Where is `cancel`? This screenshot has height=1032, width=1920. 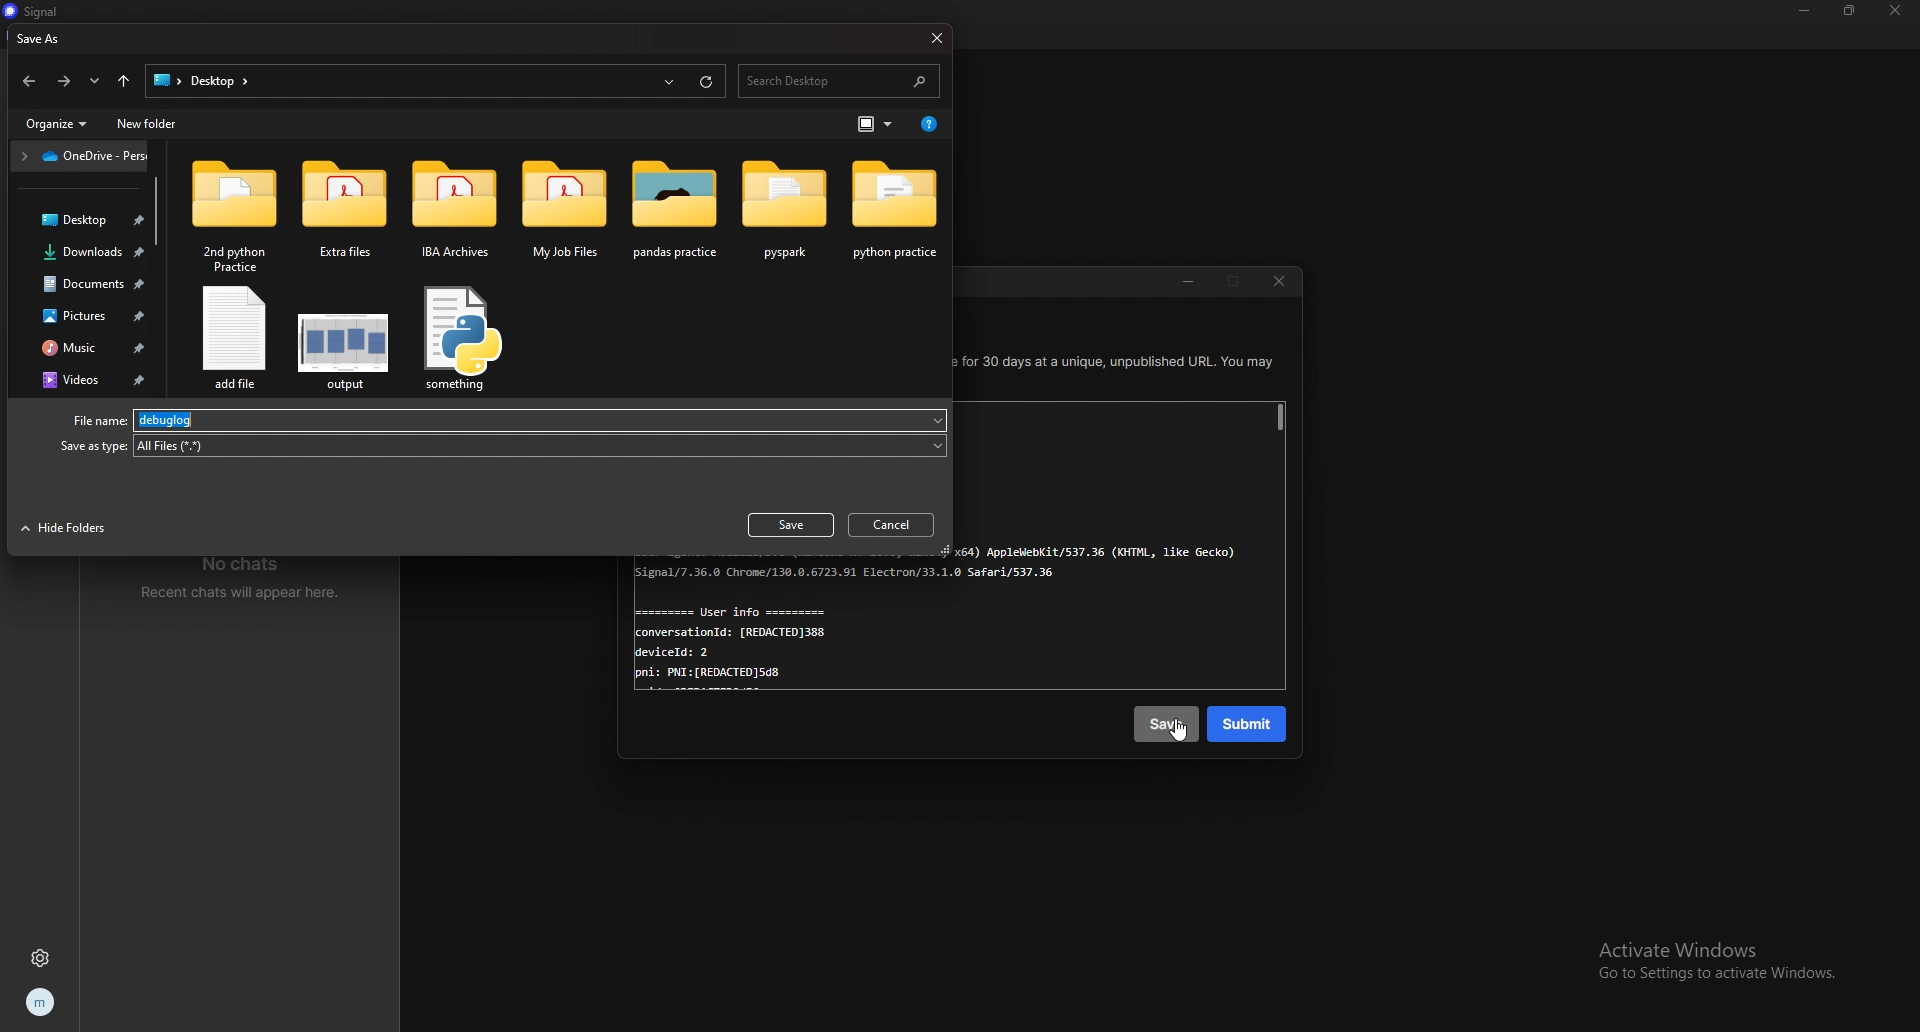
cancel is located at coordinates (893, 525).